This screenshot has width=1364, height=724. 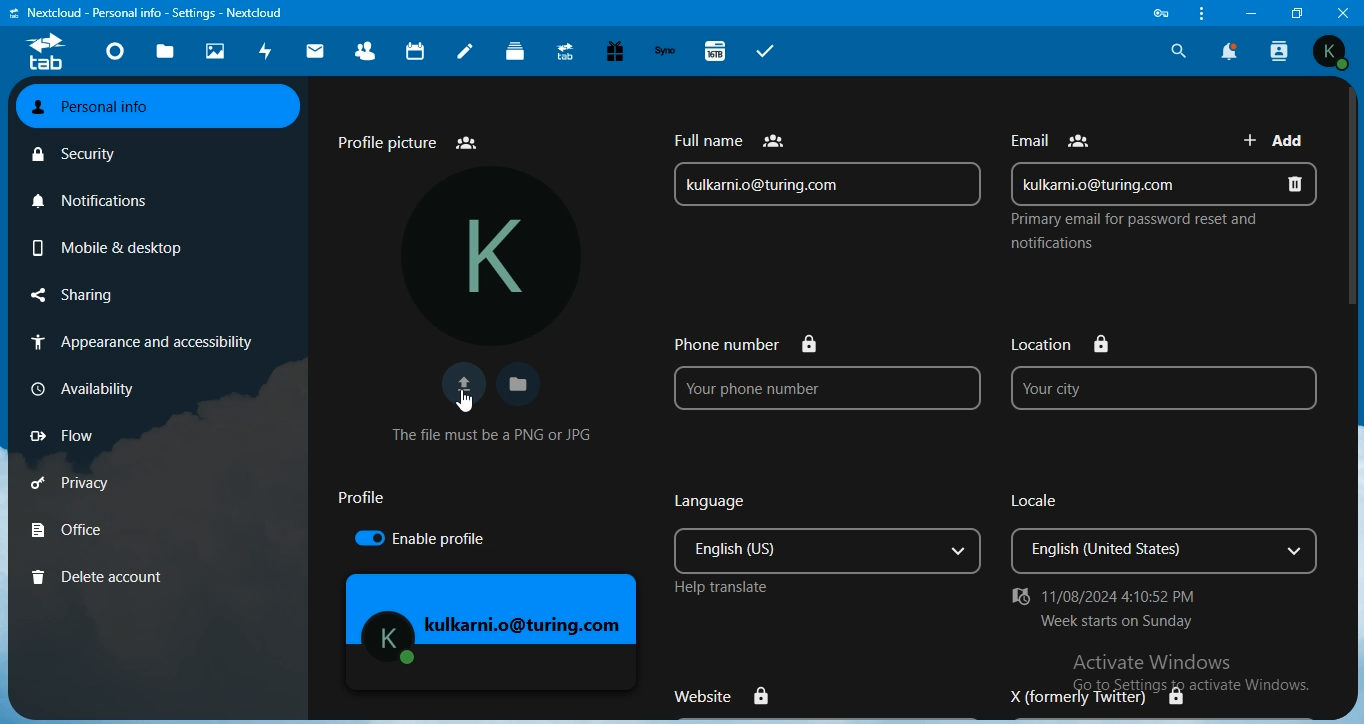 I want to click on upgrade, so click(x=566, y=52).